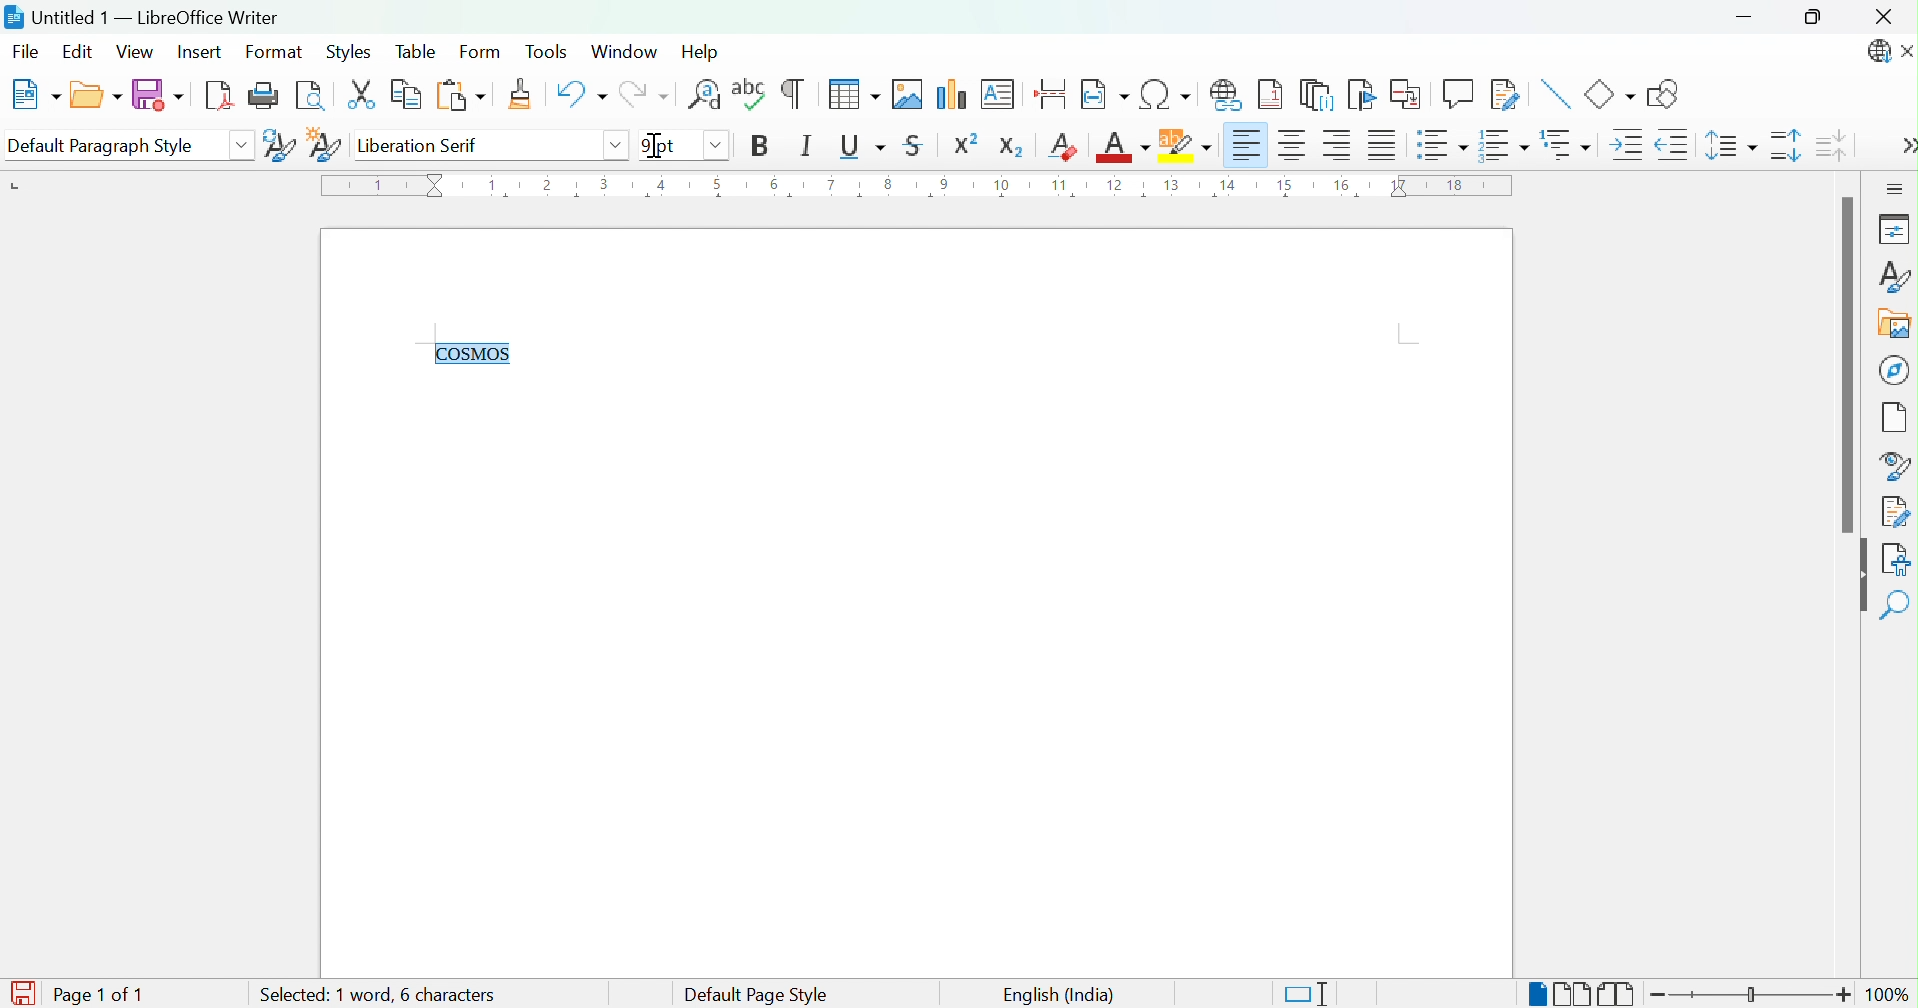 The image size is (1918, 1008). What do you see at coordinates (1457, 94) in the screenshot?
I see `Insert Comment` at bounding box center [1457, 94].